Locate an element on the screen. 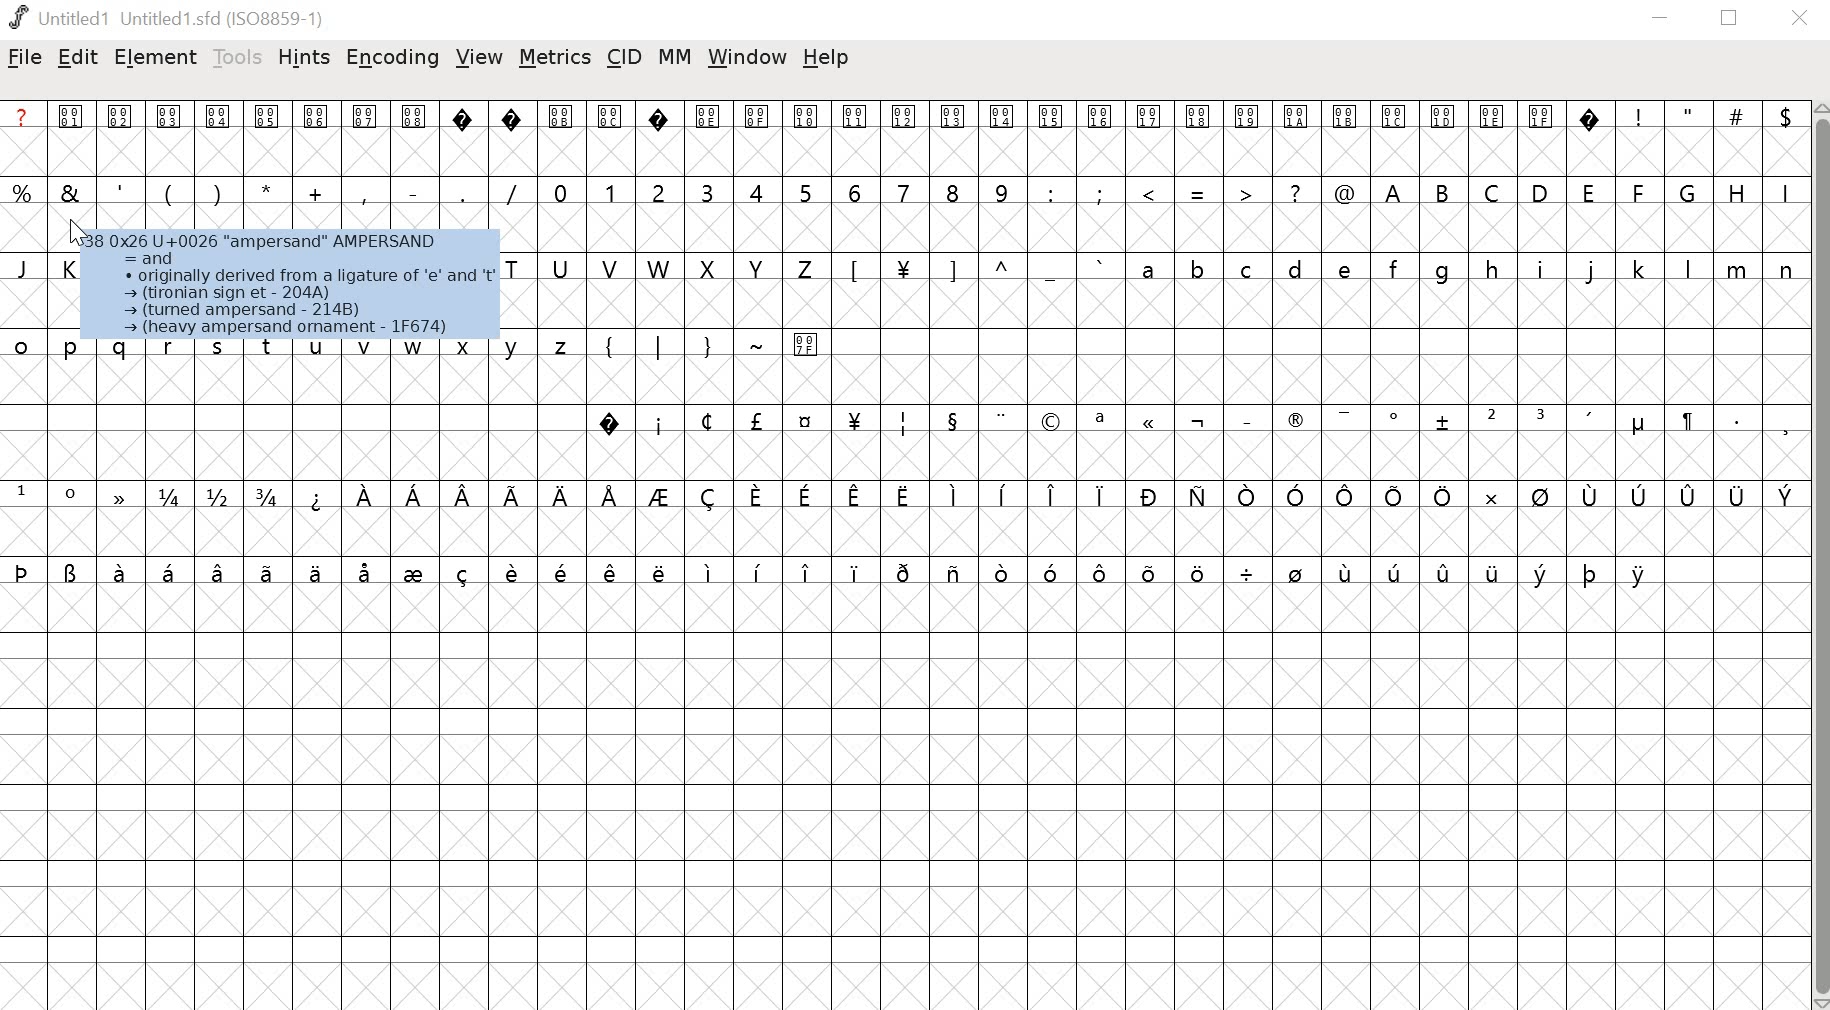 This screenshot has width=1830, height=1010. symbol is located at coordinates (1397, 496).